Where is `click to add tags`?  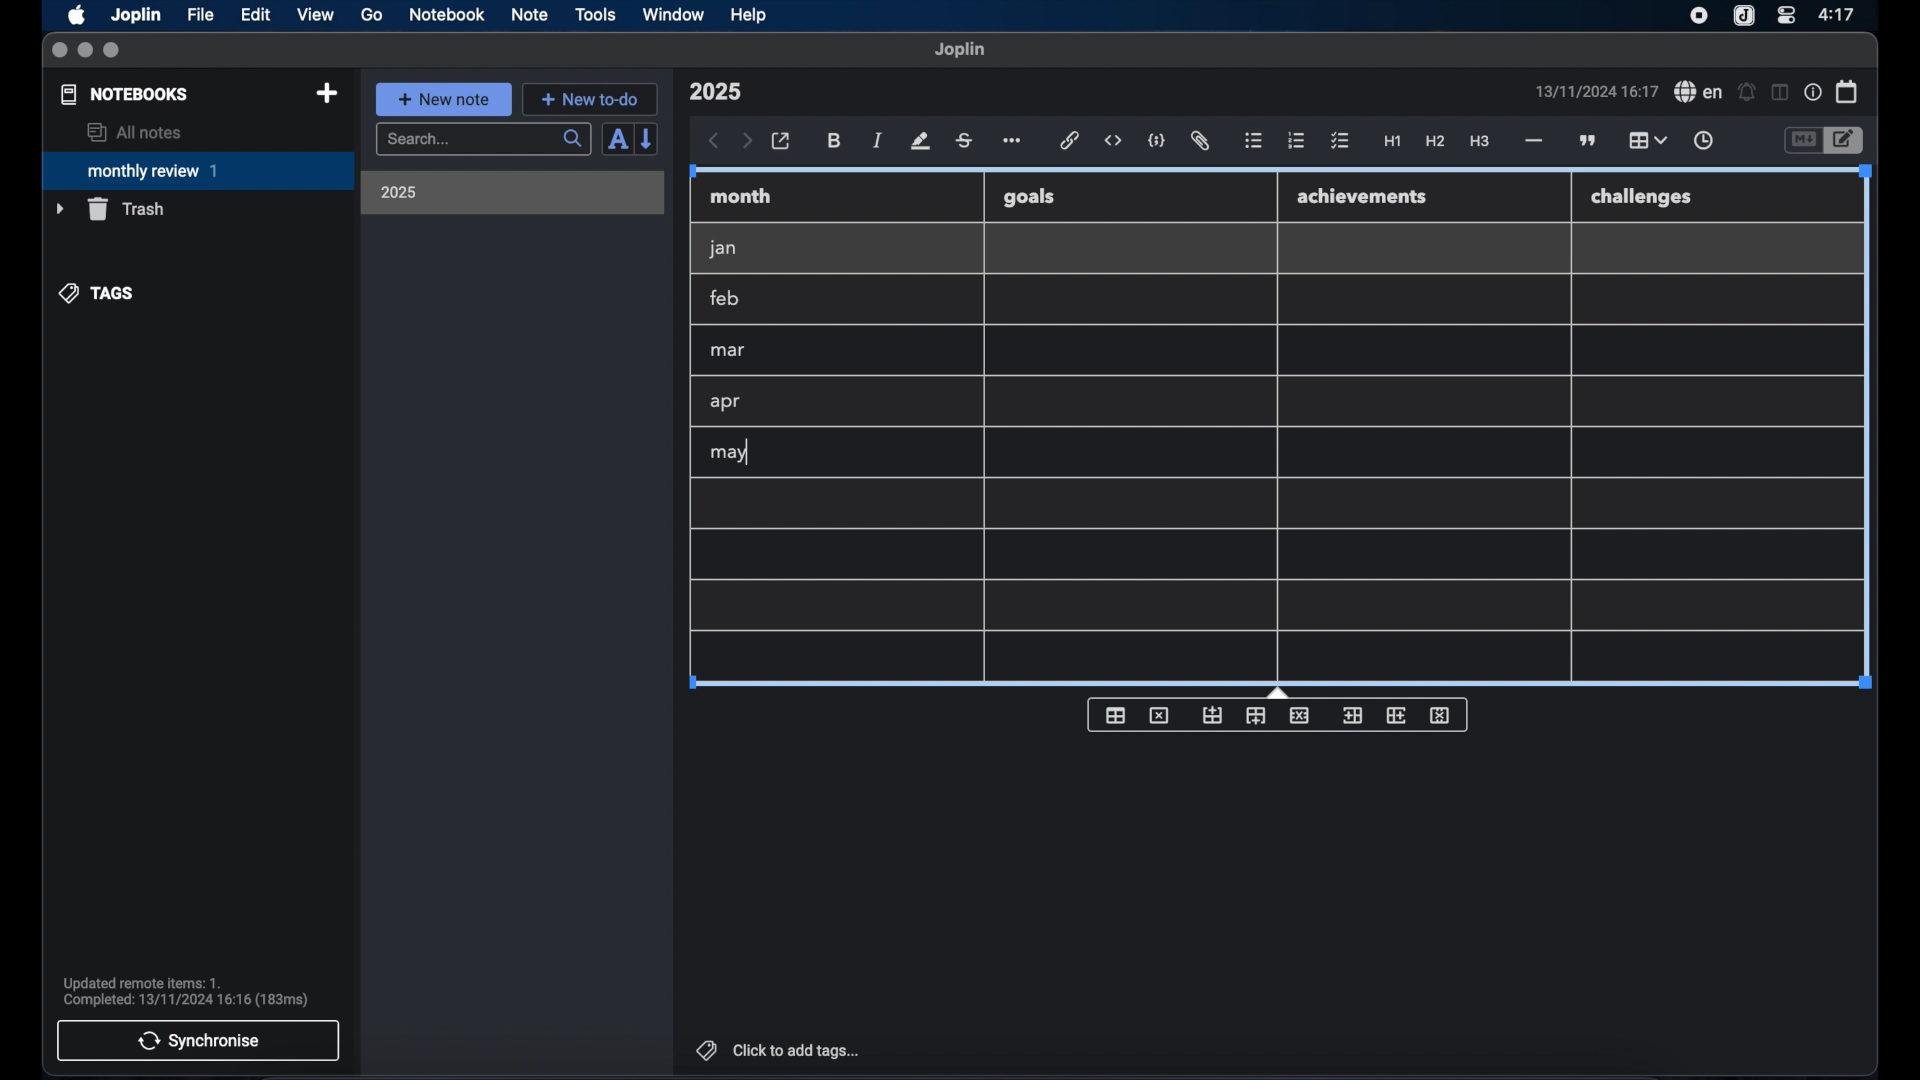
click to add tags is located at coordinates (780, 1050).